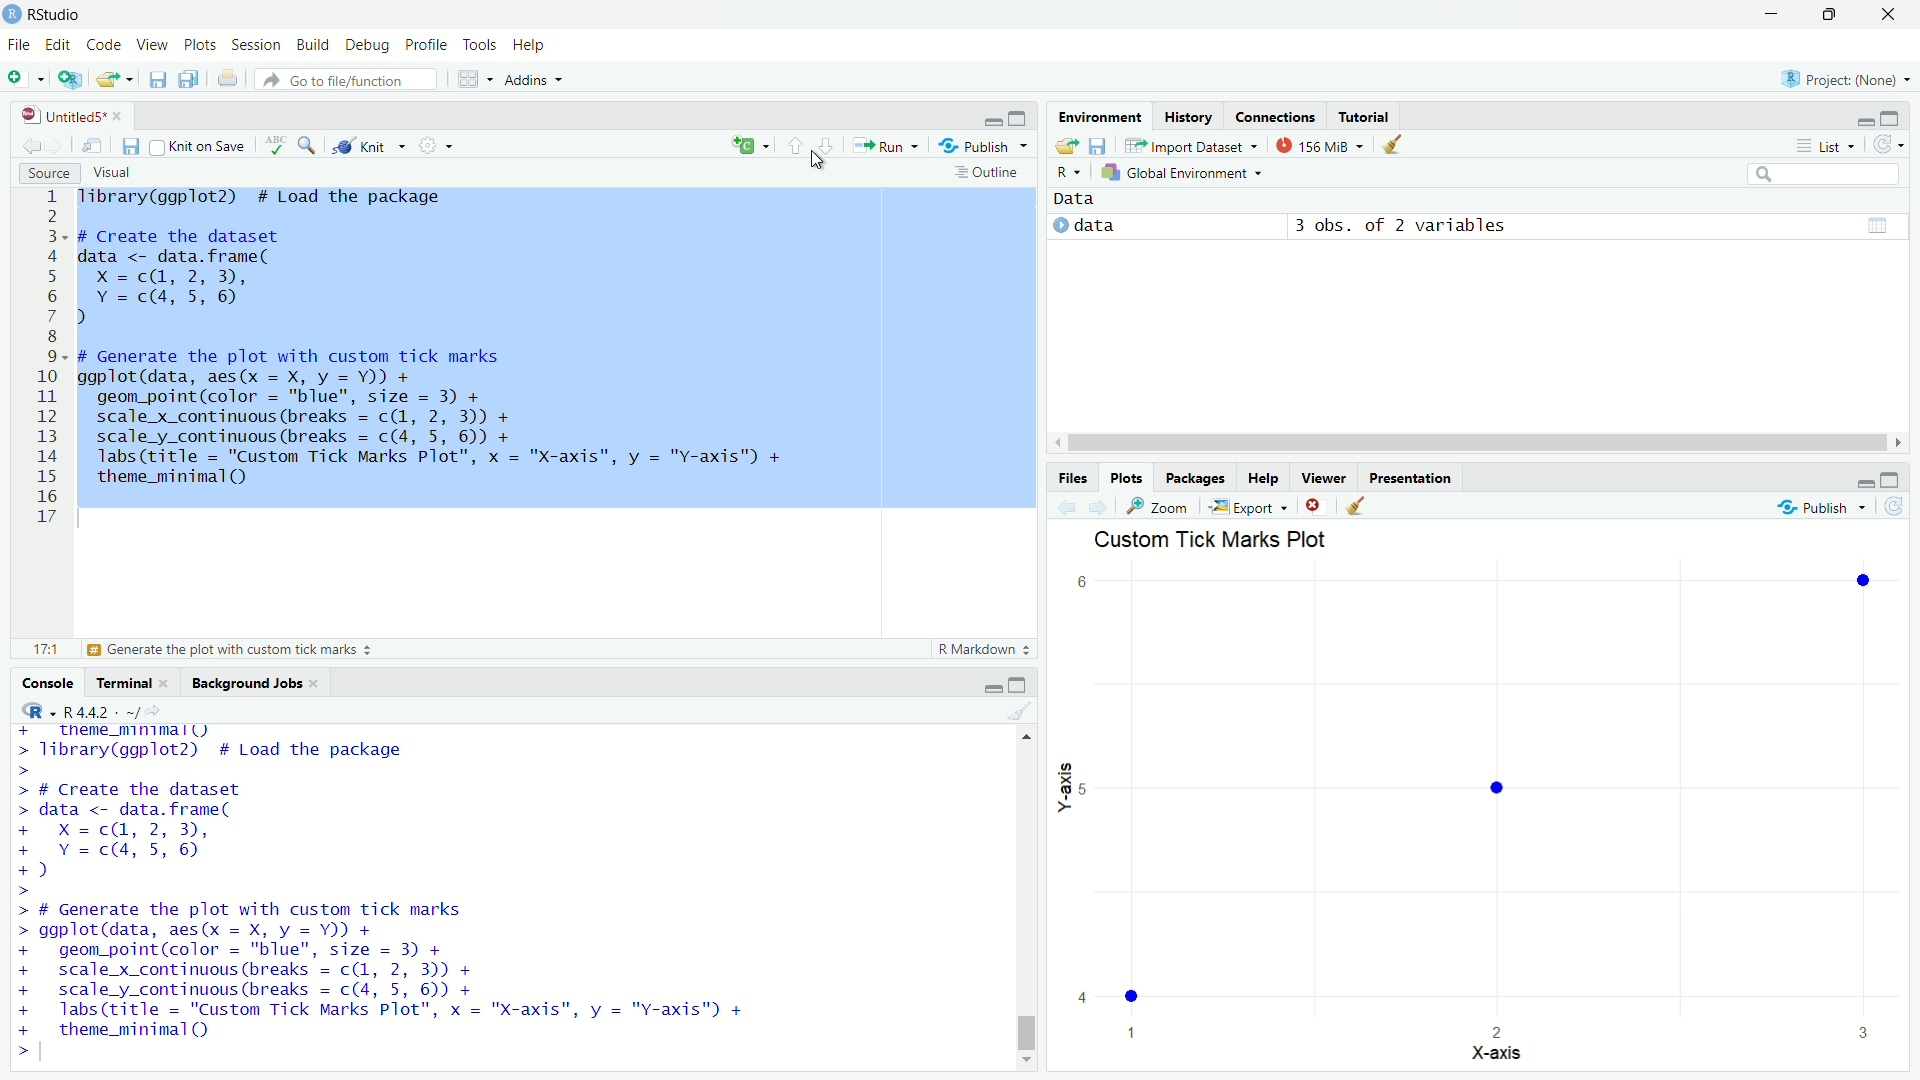  What do you see at coordinates (269, 743) in the screenshot?
I see `library to load the package` at bounding box center [269, 743].